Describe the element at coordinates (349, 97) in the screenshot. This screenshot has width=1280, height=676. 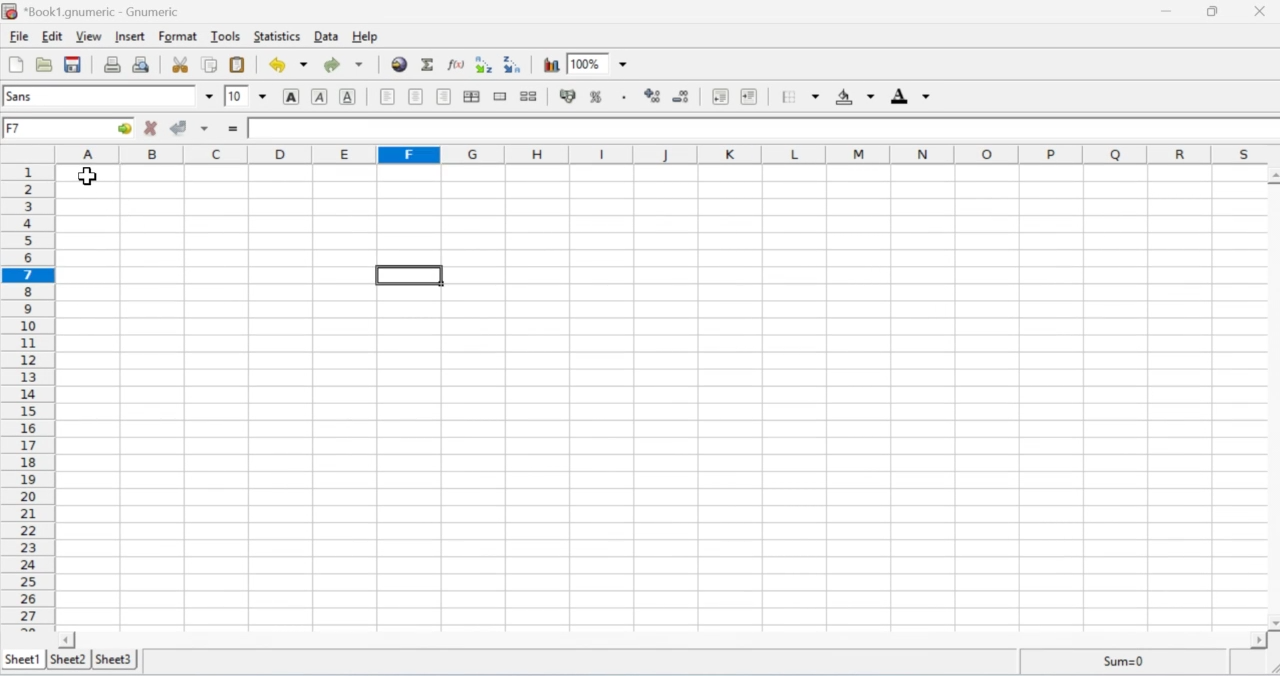
I see `Underline` at that location.